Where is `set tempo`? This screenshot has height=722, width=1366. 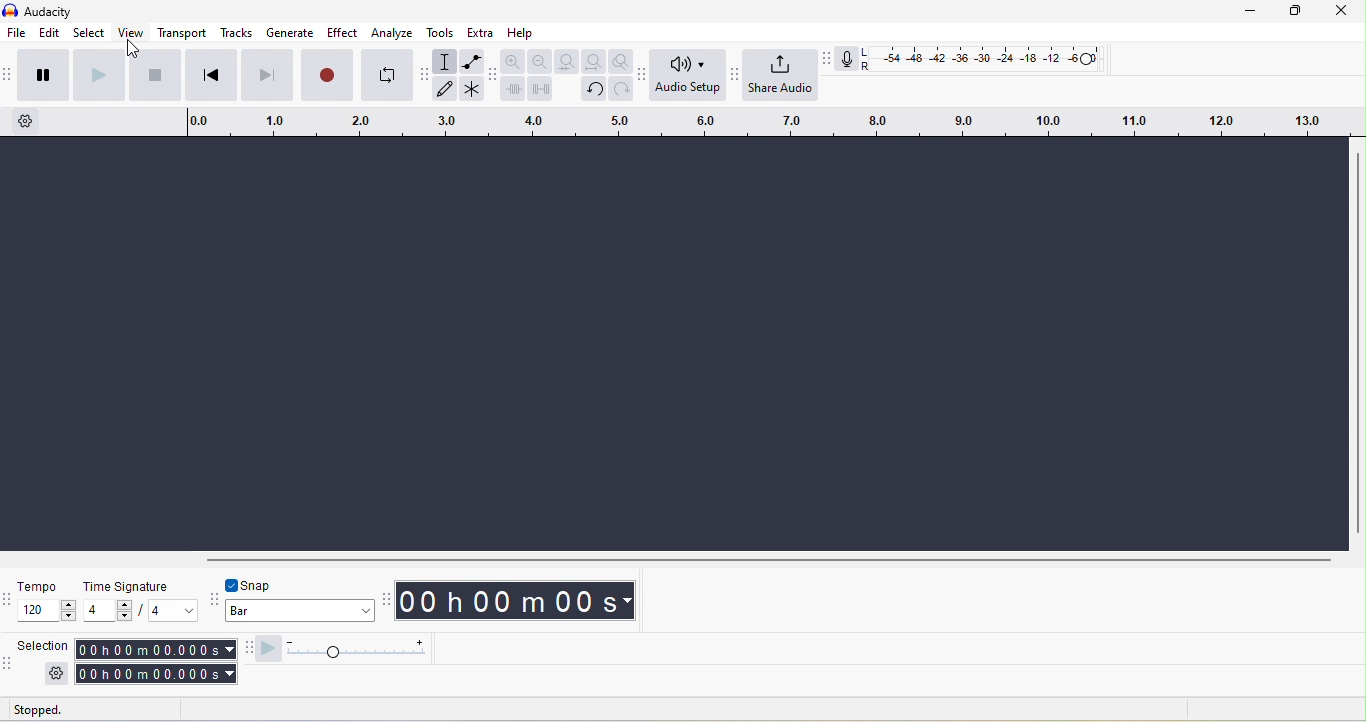 set tempo is located at coordinates (46, 610).